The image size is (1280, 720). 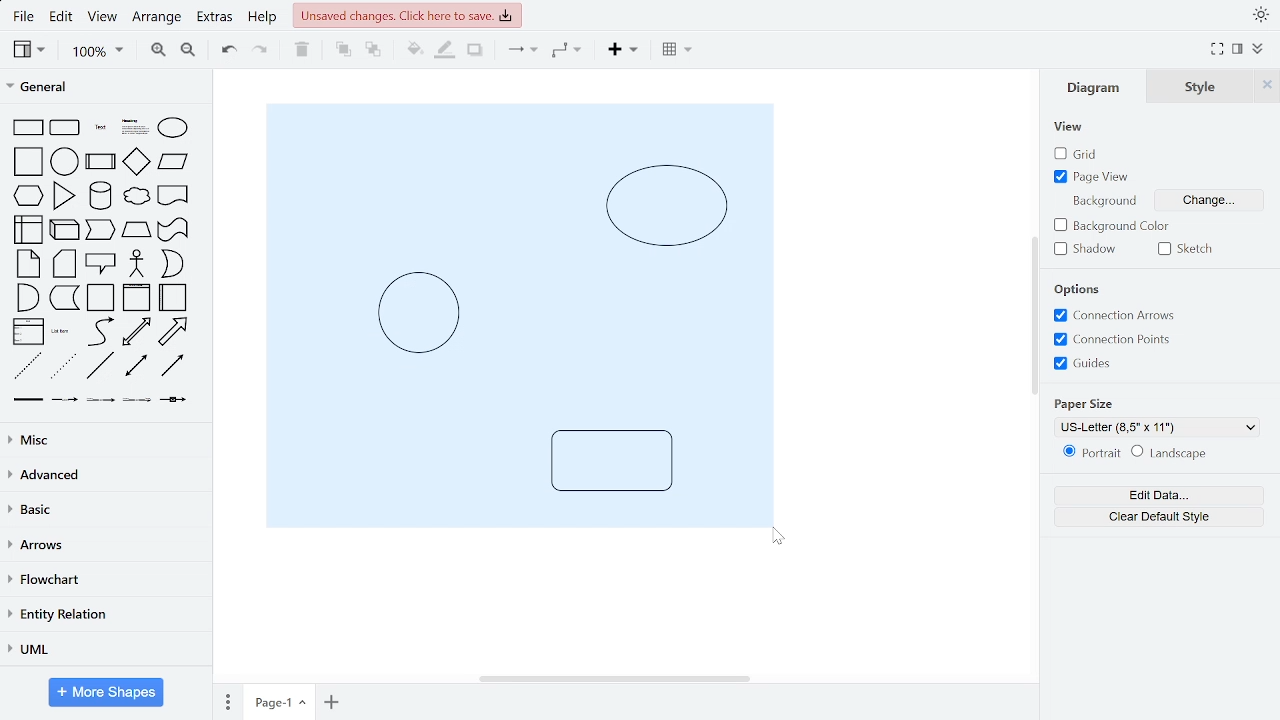 What do you see at coordinates (64, 18) in the screenshot?
I see `edit` at bounding box center [64, 18].